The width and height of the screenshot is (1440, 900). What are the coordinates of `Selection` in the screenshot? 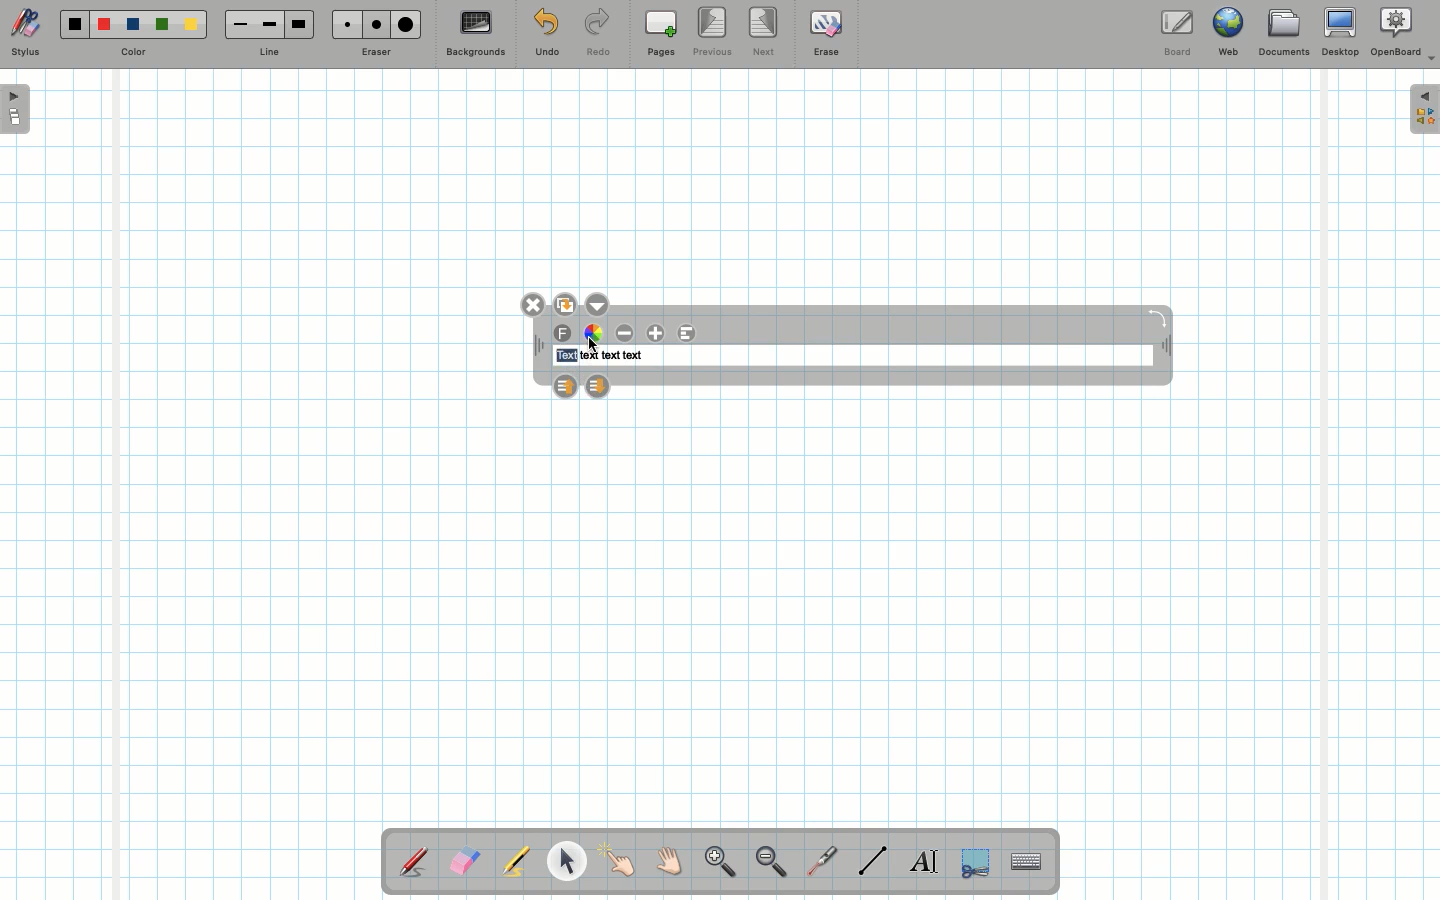 It's located at (973, 860).